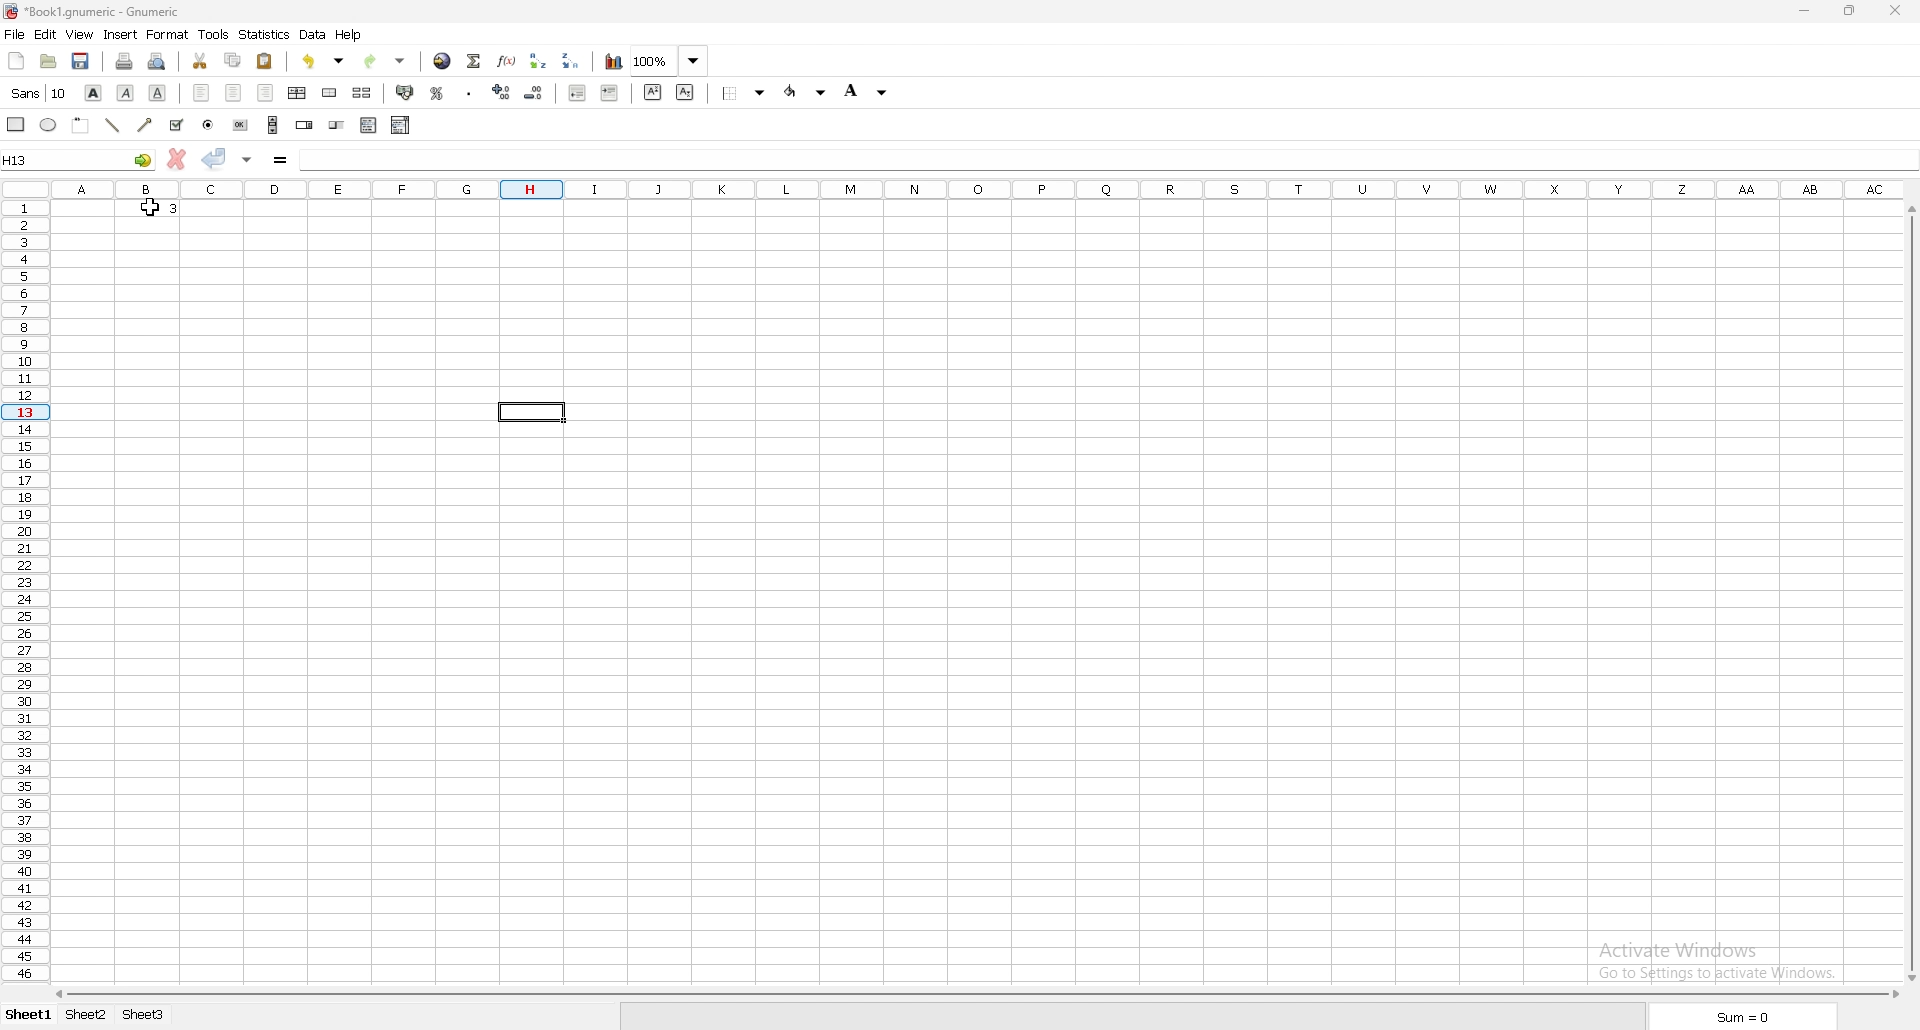  I want to click on combo box, so click(402, 125).